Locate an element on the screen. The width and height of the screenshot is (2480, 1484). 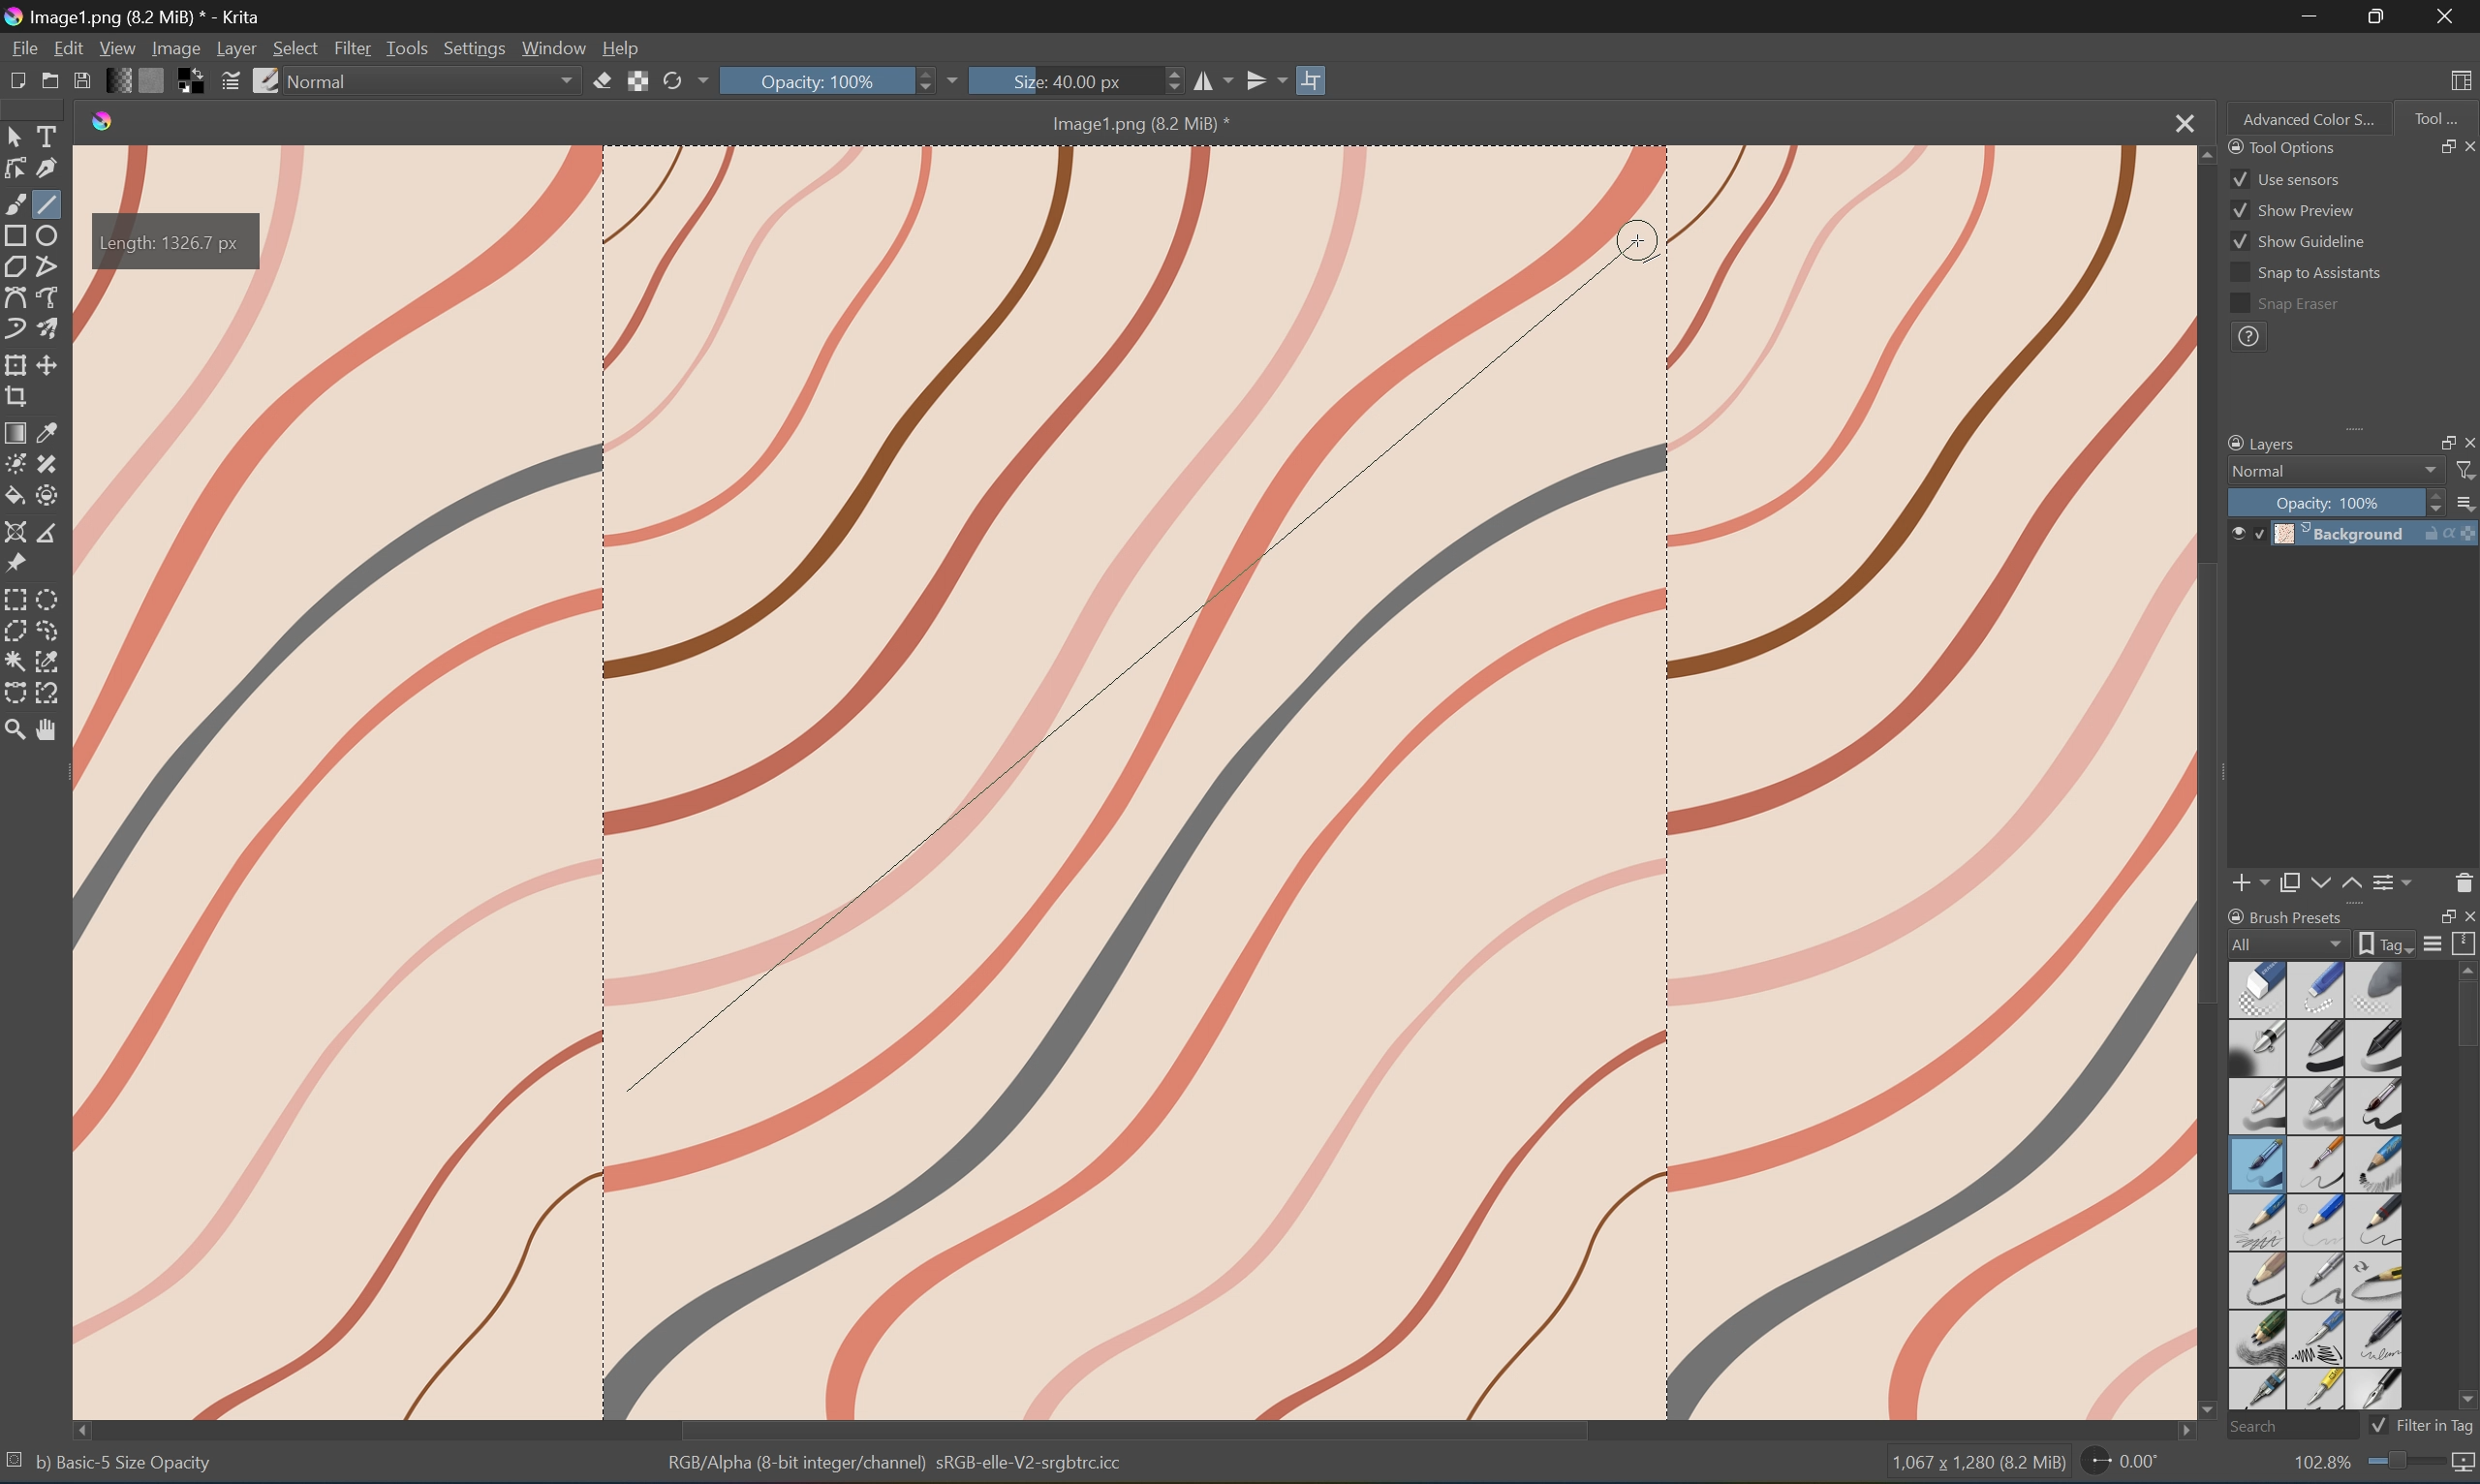
Bezier curve tool is located at coordinates (16, 296).